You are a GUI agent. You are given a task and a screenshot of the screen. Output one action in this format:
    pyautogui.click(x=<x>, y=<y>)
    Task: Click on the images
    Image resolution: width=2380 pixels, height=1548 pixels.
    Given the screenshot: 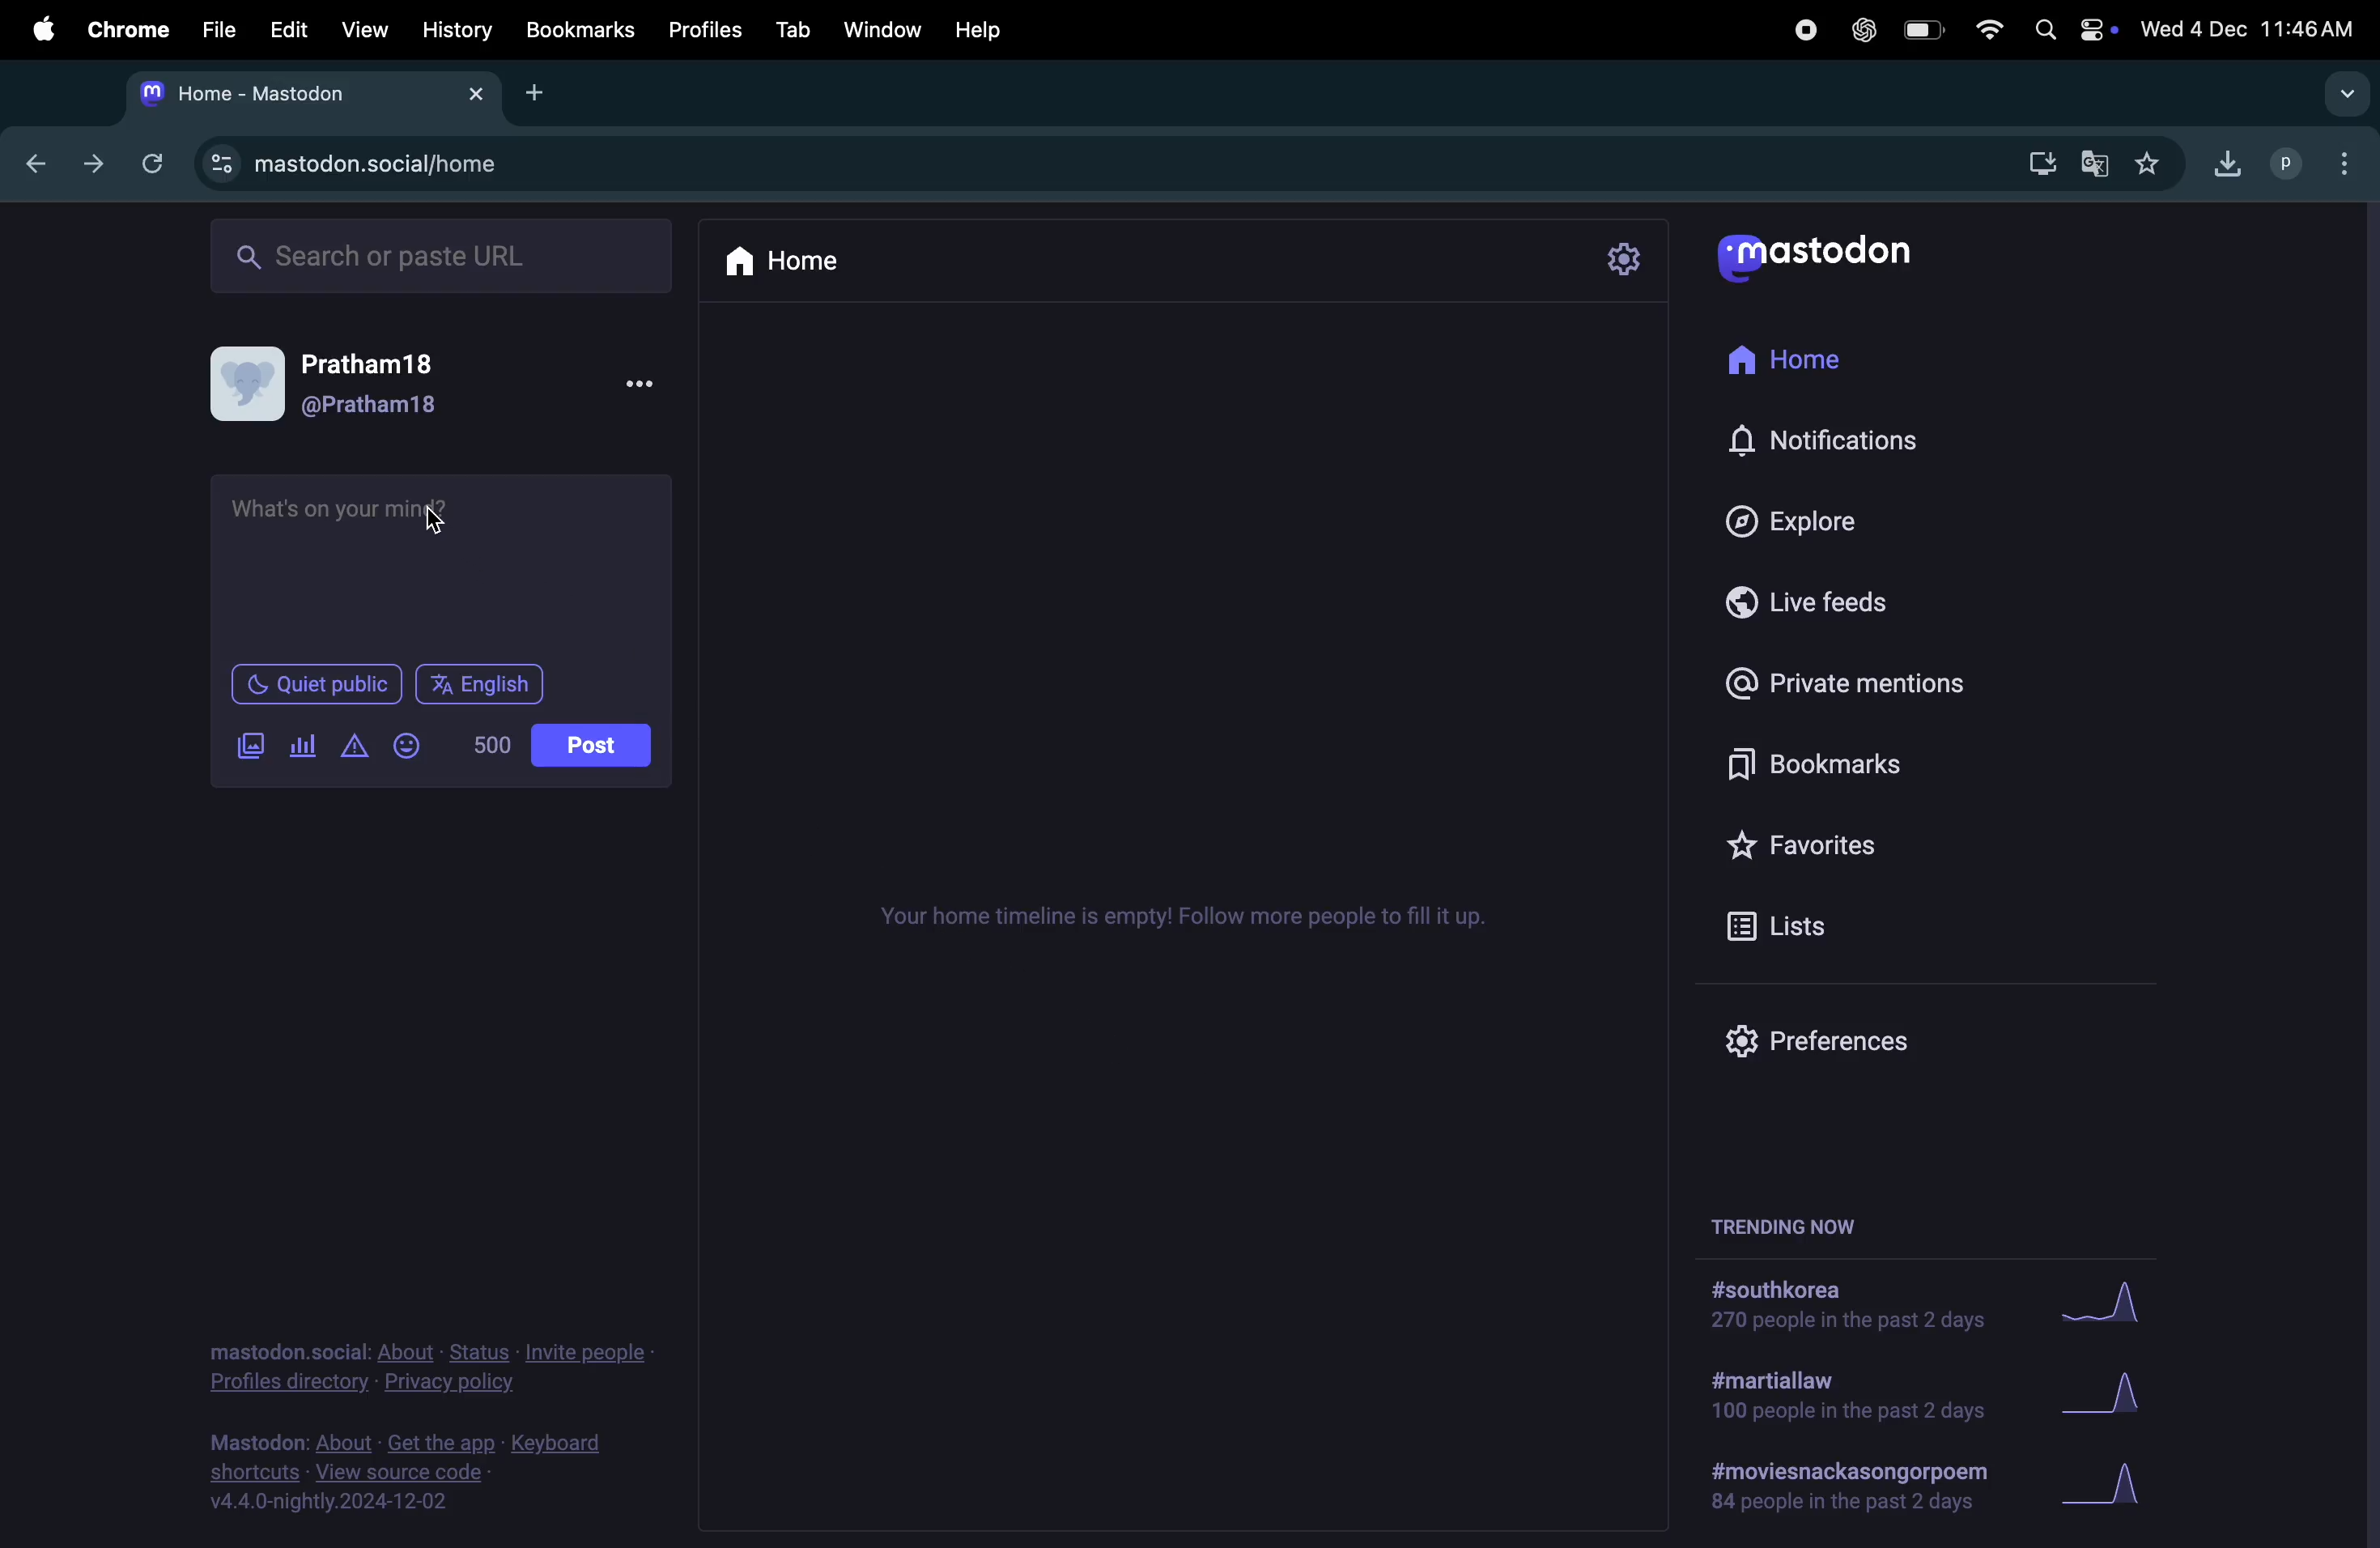 What is the action you would take?
    pyautogui.click(x=250, y=746)
    